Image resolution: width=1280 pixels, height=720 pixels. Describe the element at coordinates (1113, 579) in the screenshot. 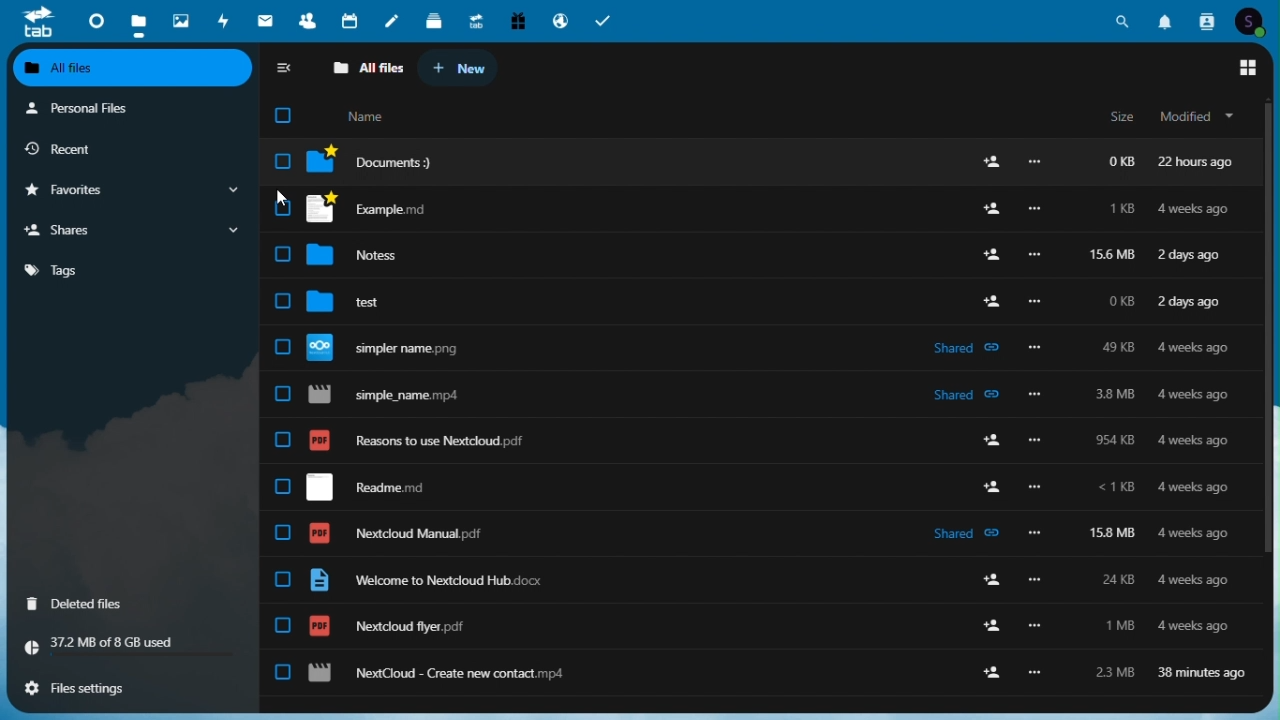

I see `24 kb` at that location.